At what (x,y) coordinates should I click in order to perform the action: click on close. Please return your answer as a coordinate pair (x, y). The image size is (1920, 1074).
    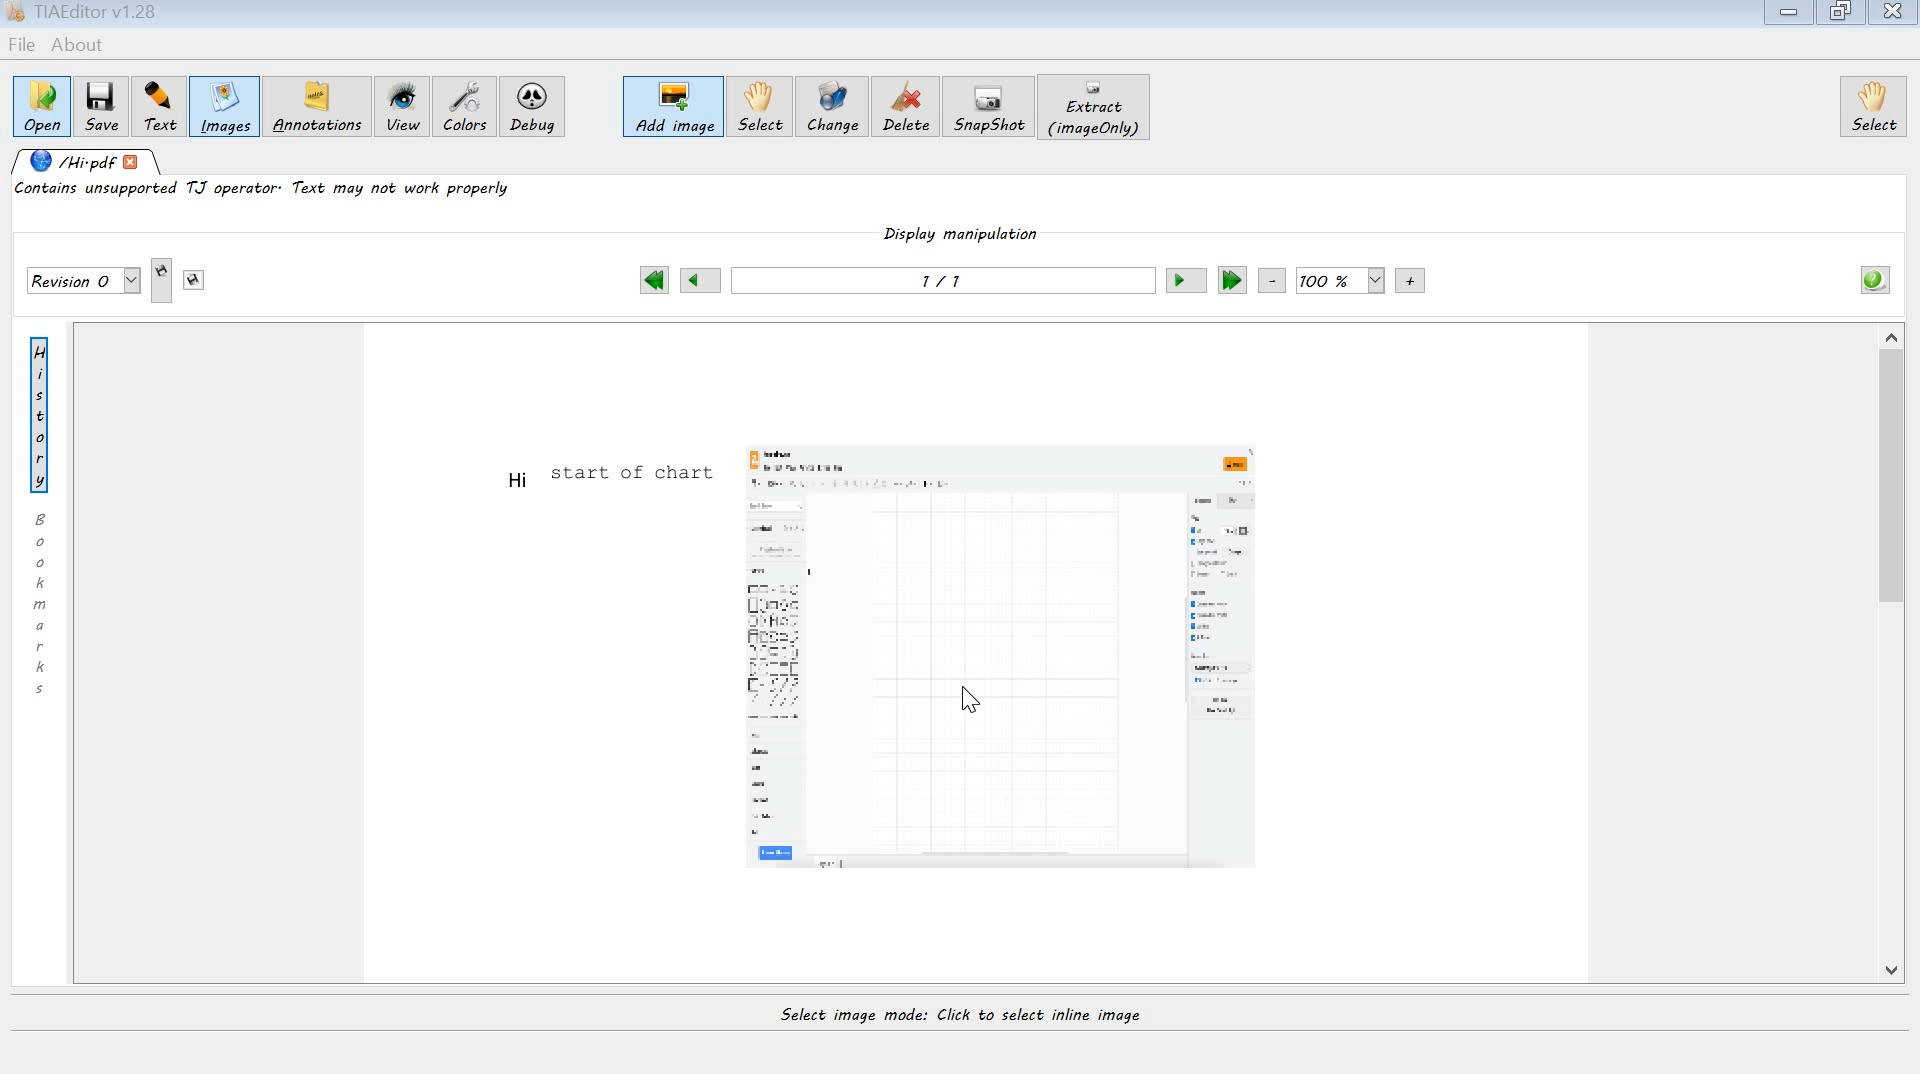
    Looking at the image, I should click on (1894, 13).